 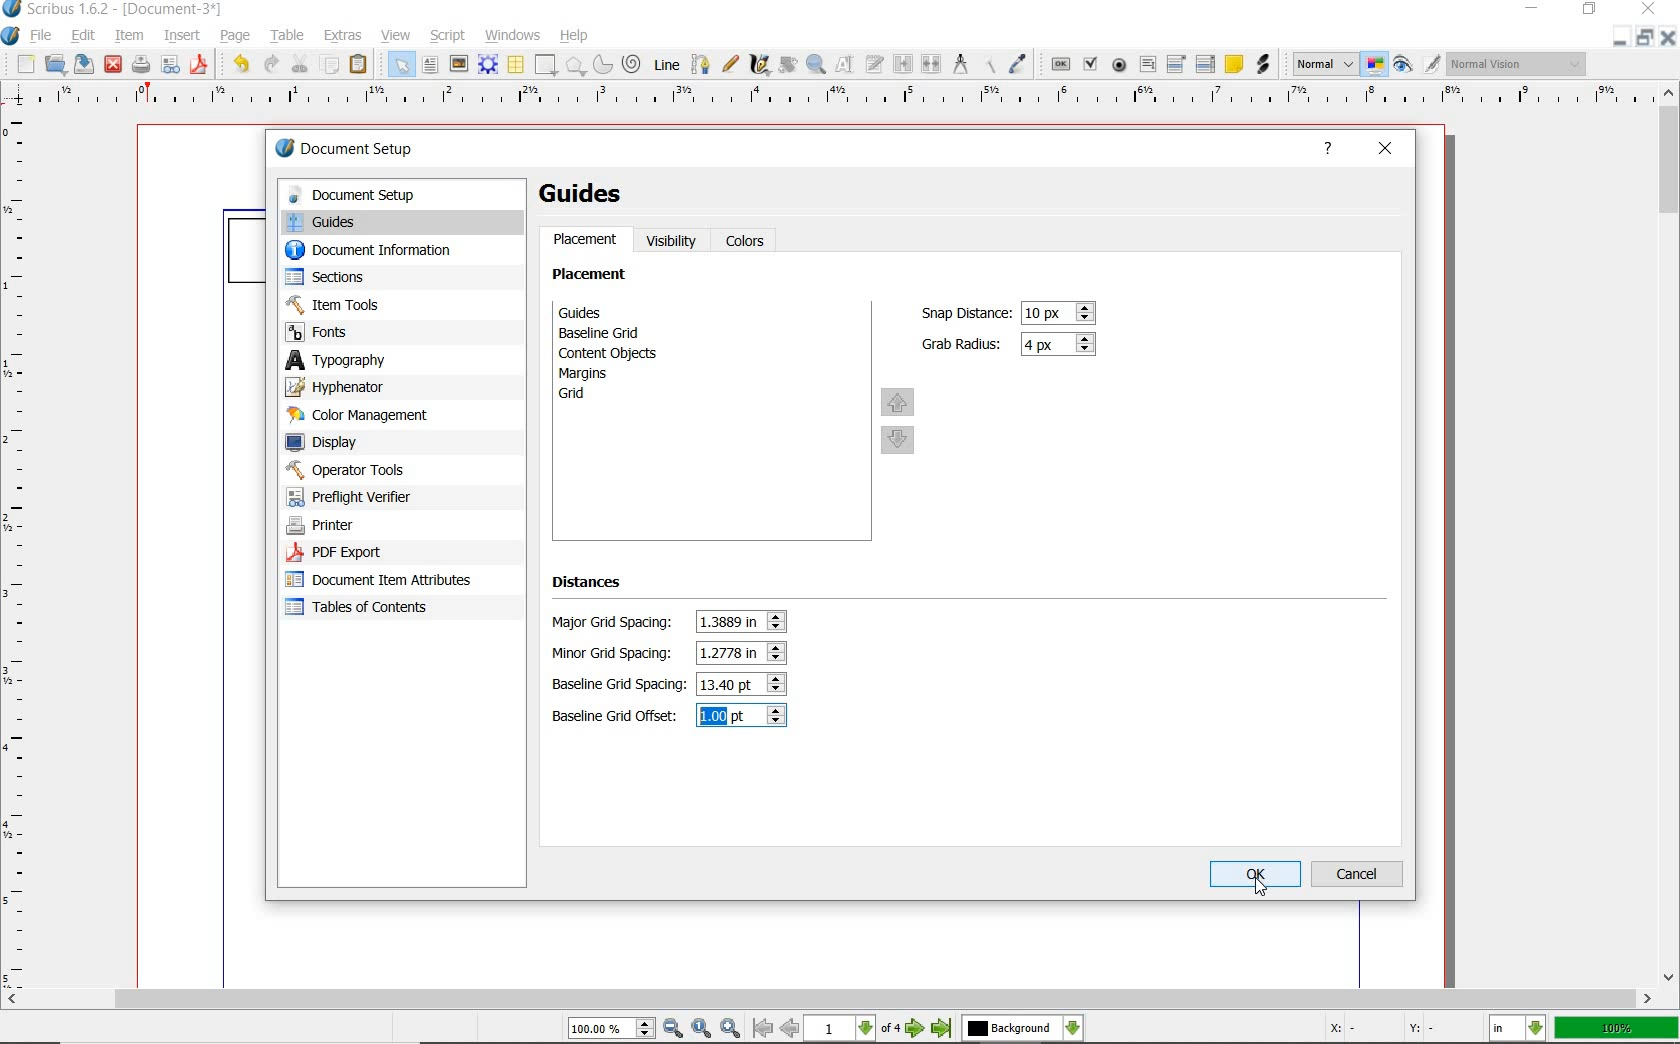 I want to click on go to next page, so click(x=918, y=1029).